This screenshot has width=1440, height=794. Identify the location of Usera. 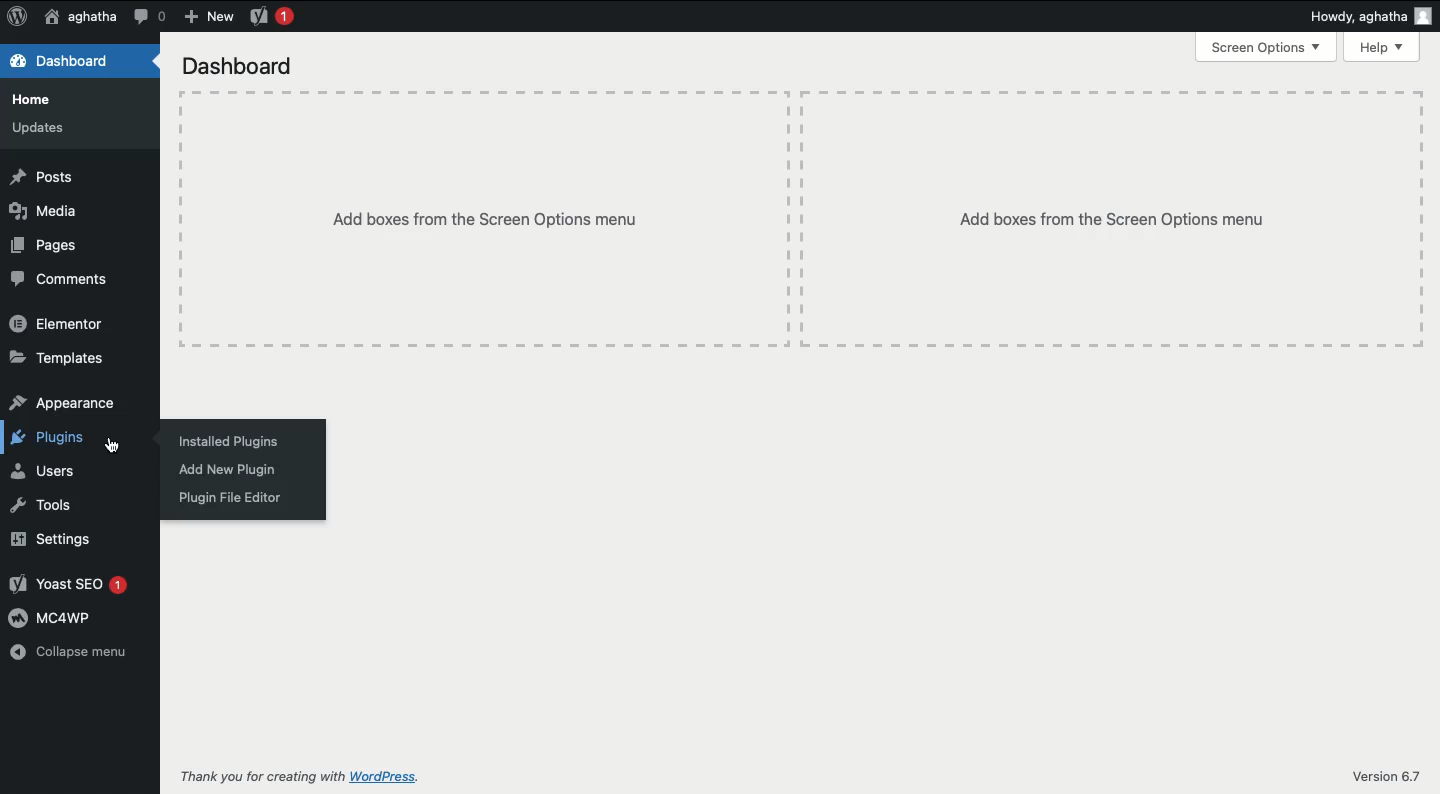
(80, 18).